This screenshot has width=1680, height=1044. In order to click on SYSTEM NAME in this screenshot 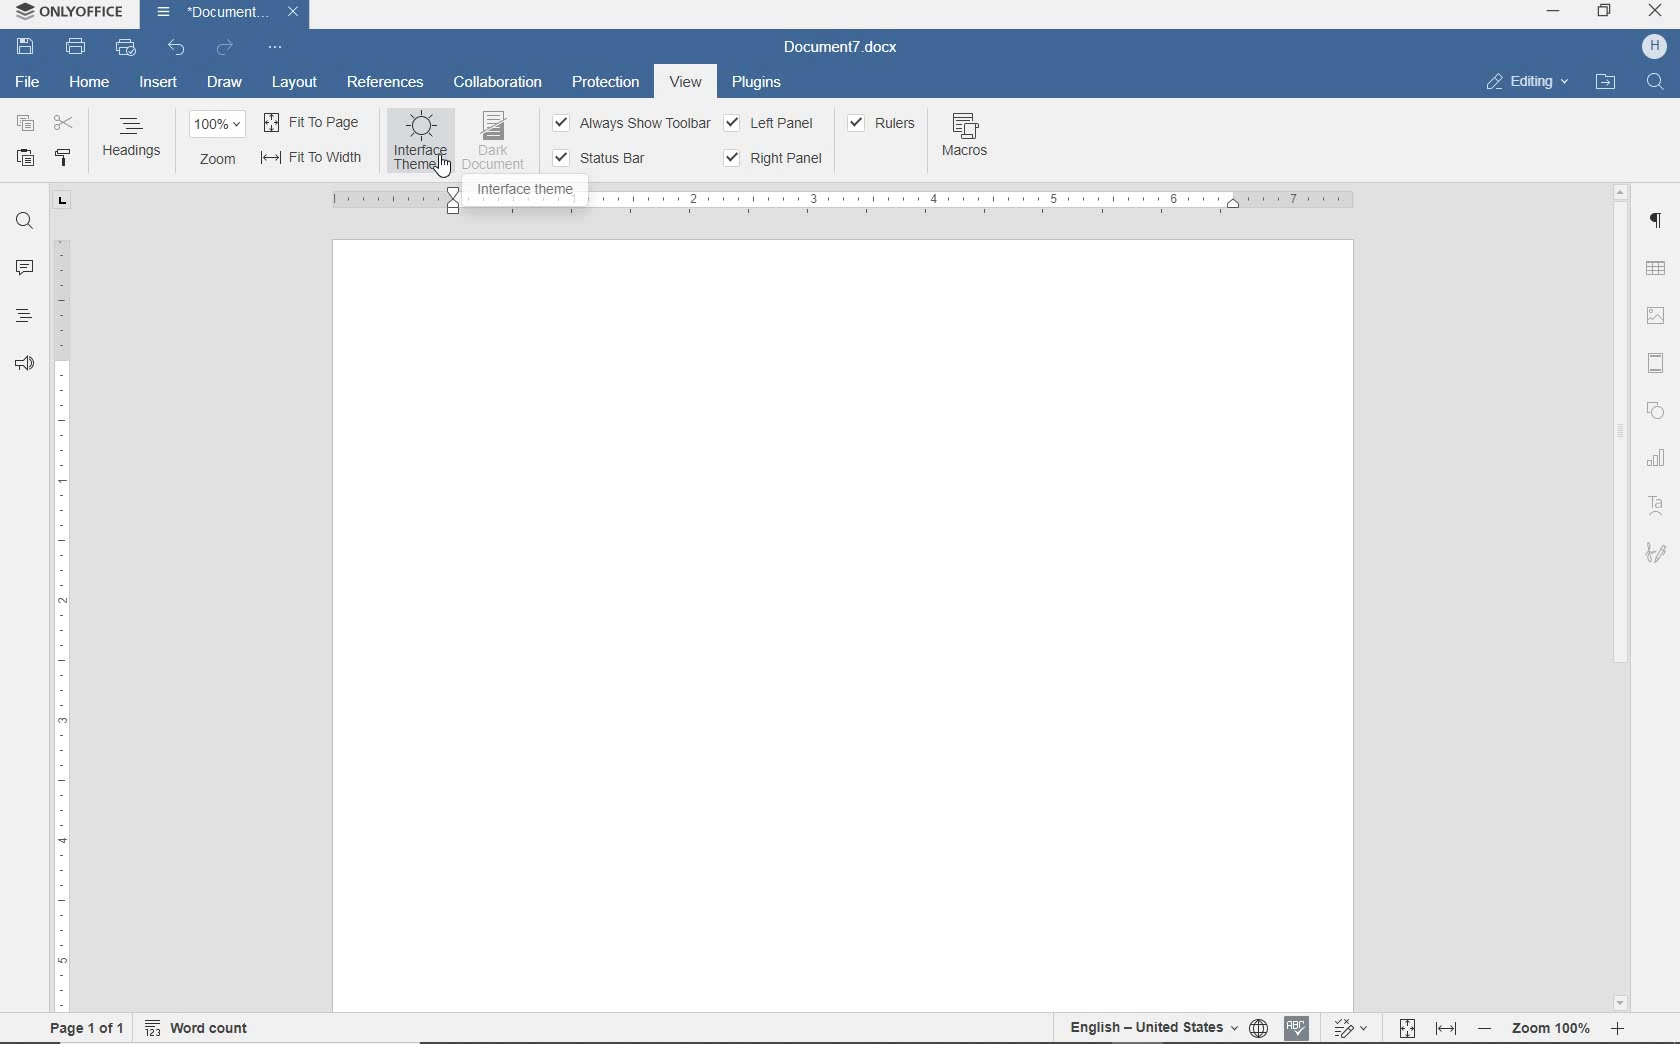, I will do `click(66, 14)`.